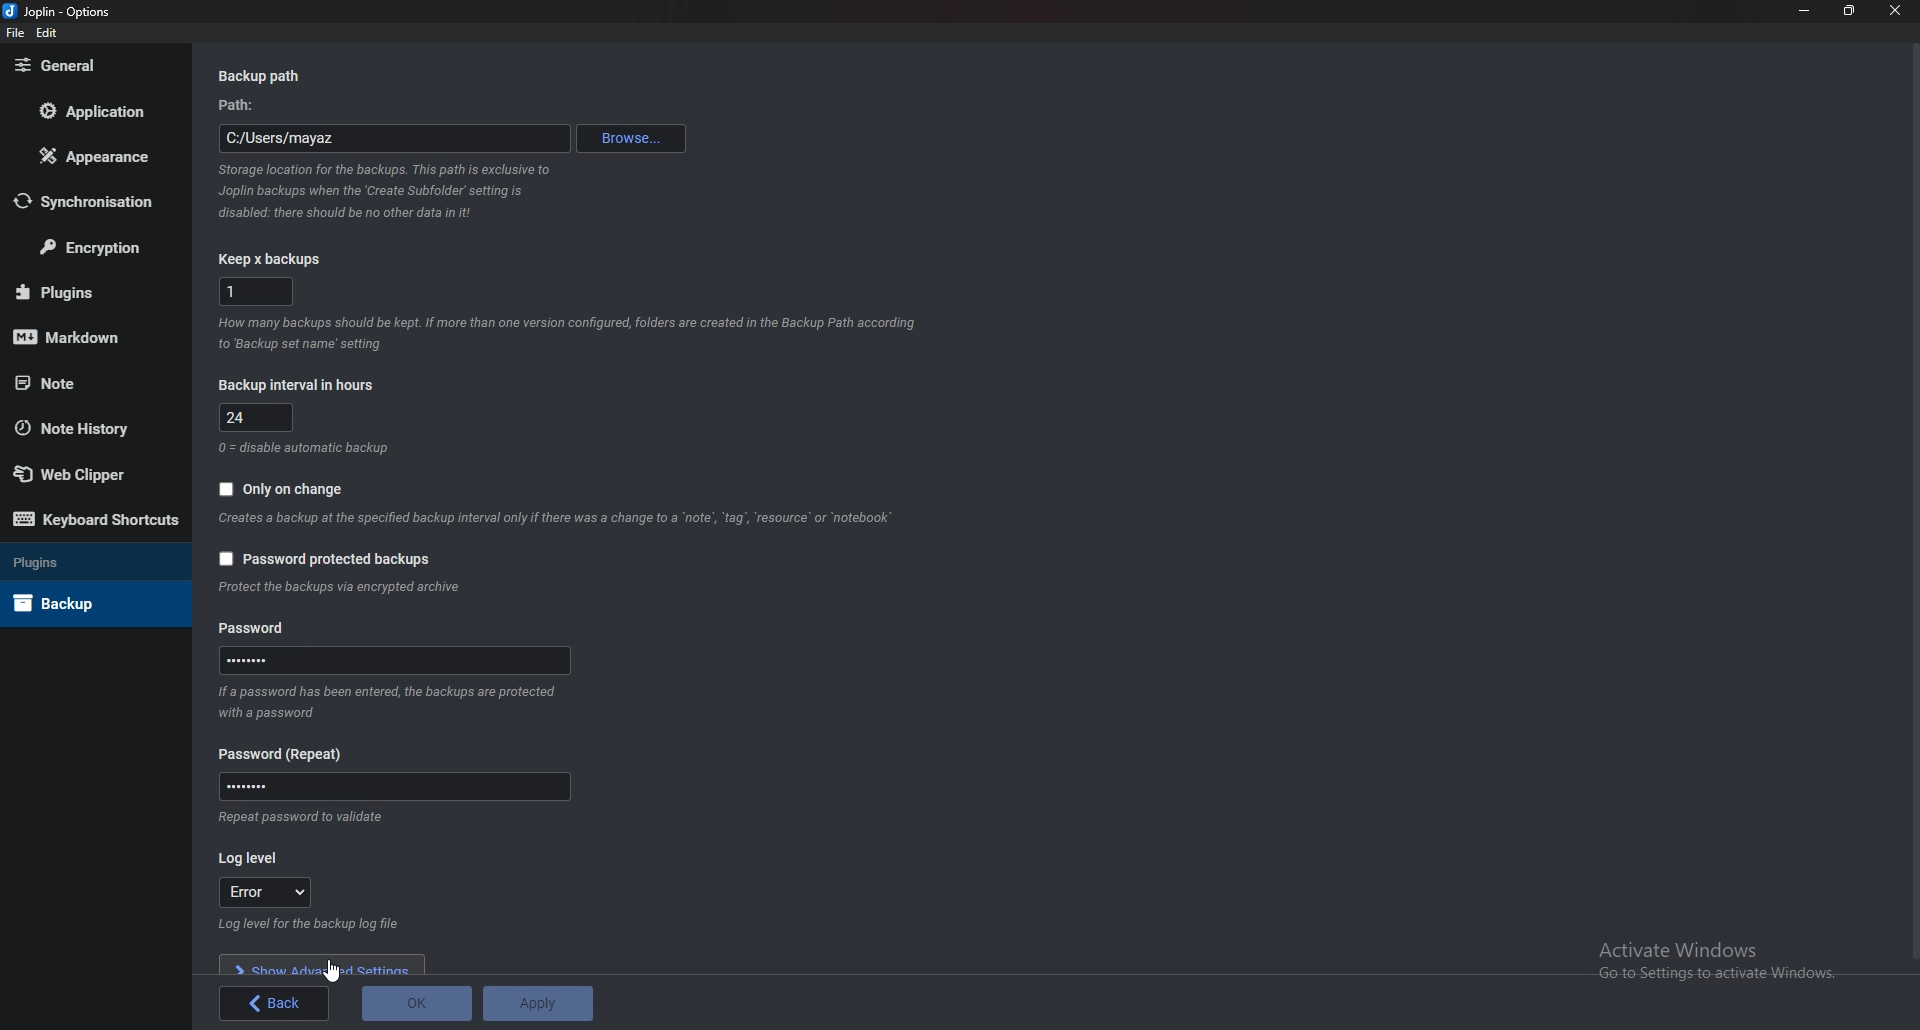 Image resolution: width=1920 pixels, height=1030 pixels. I want to click on info, so click(568, 334).